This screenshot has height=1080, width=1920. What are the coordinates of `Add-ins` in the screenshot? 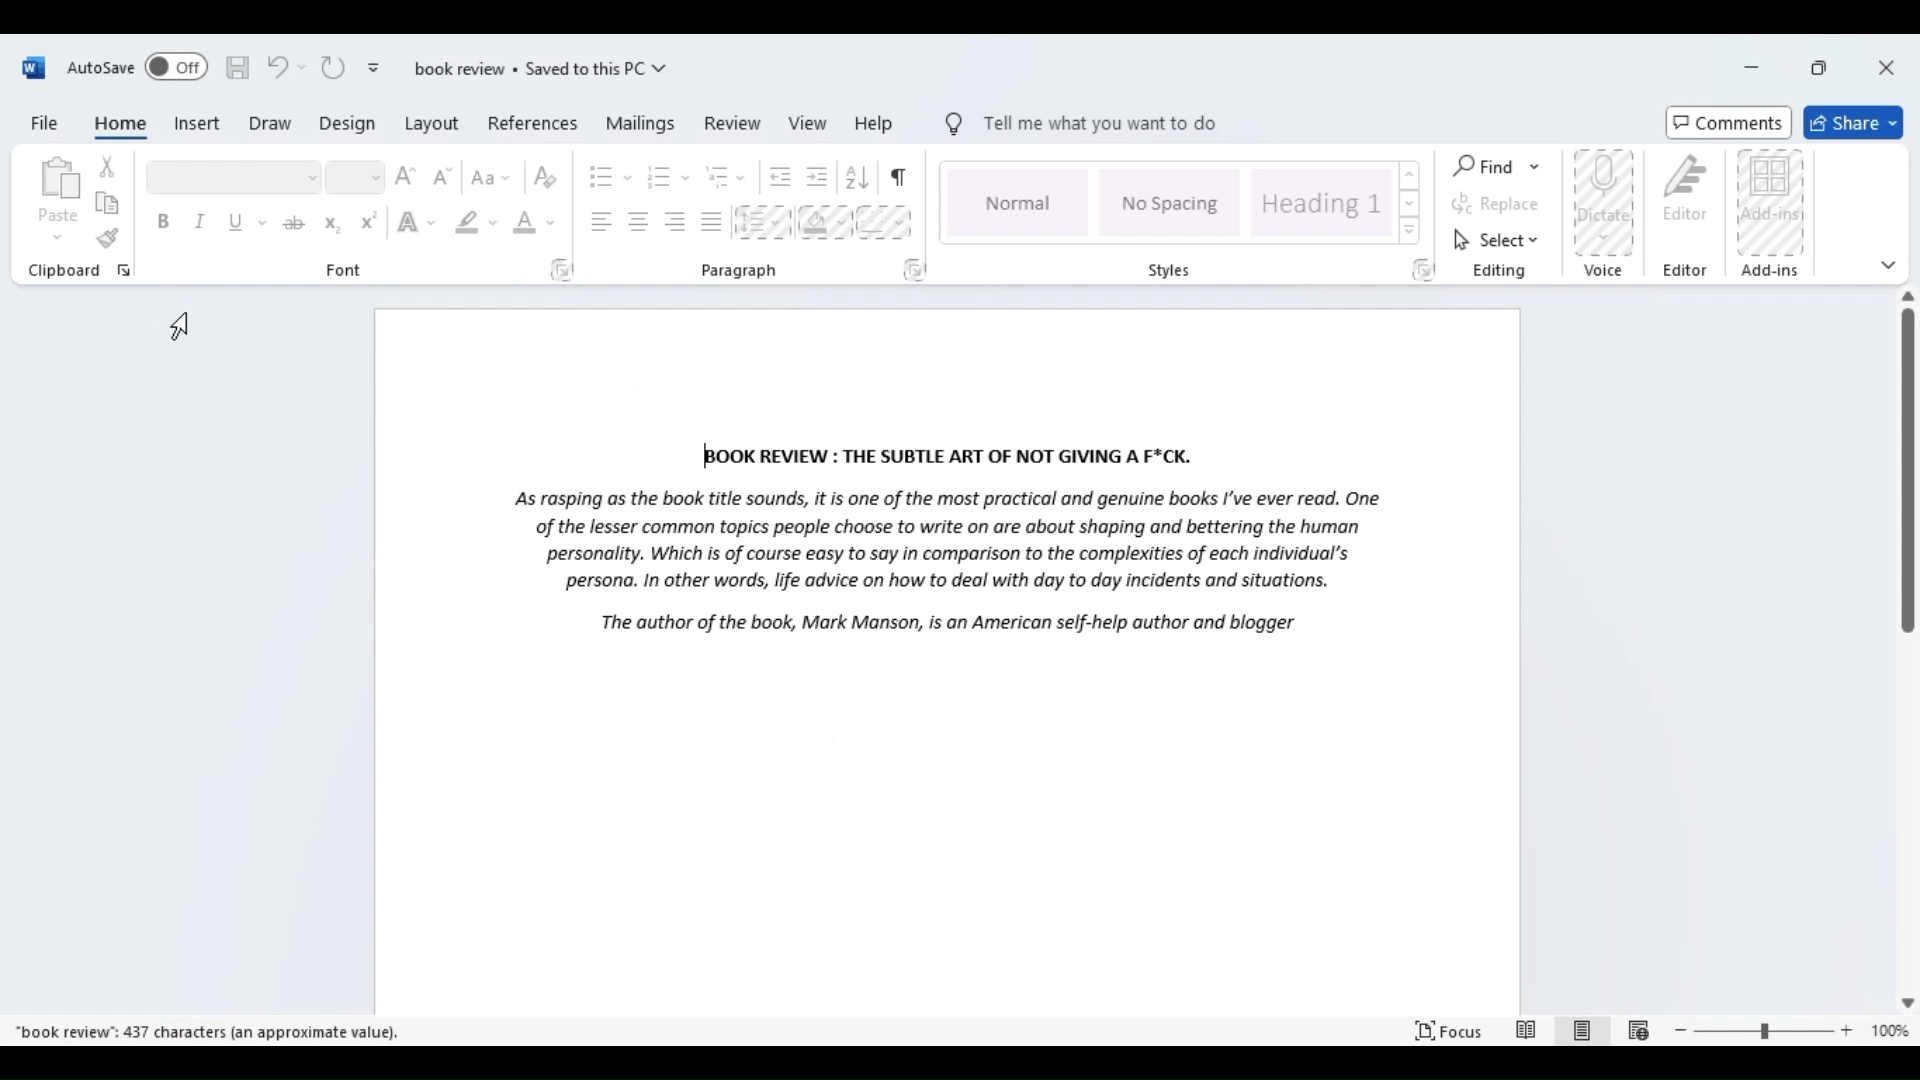 It's located at (1772, 215).